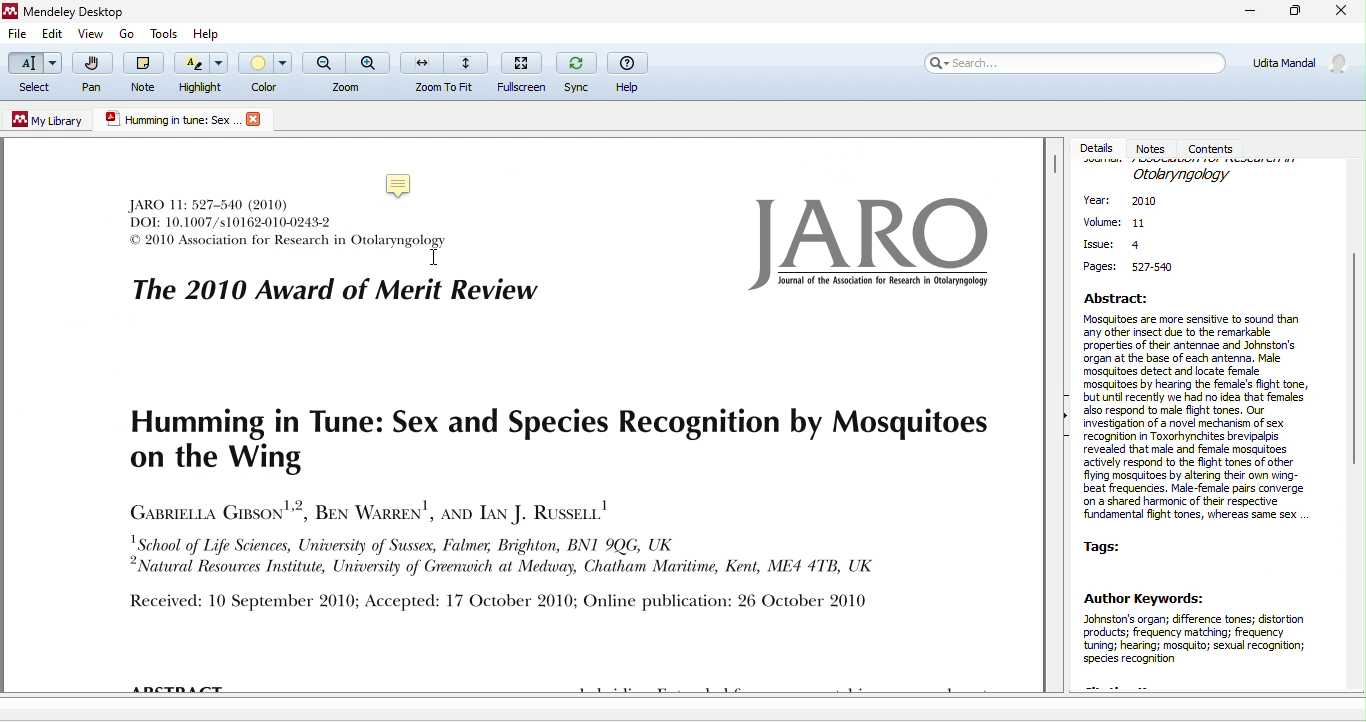 The image size is (1366, 722). I want to click on pdf title, so click(169, 120).